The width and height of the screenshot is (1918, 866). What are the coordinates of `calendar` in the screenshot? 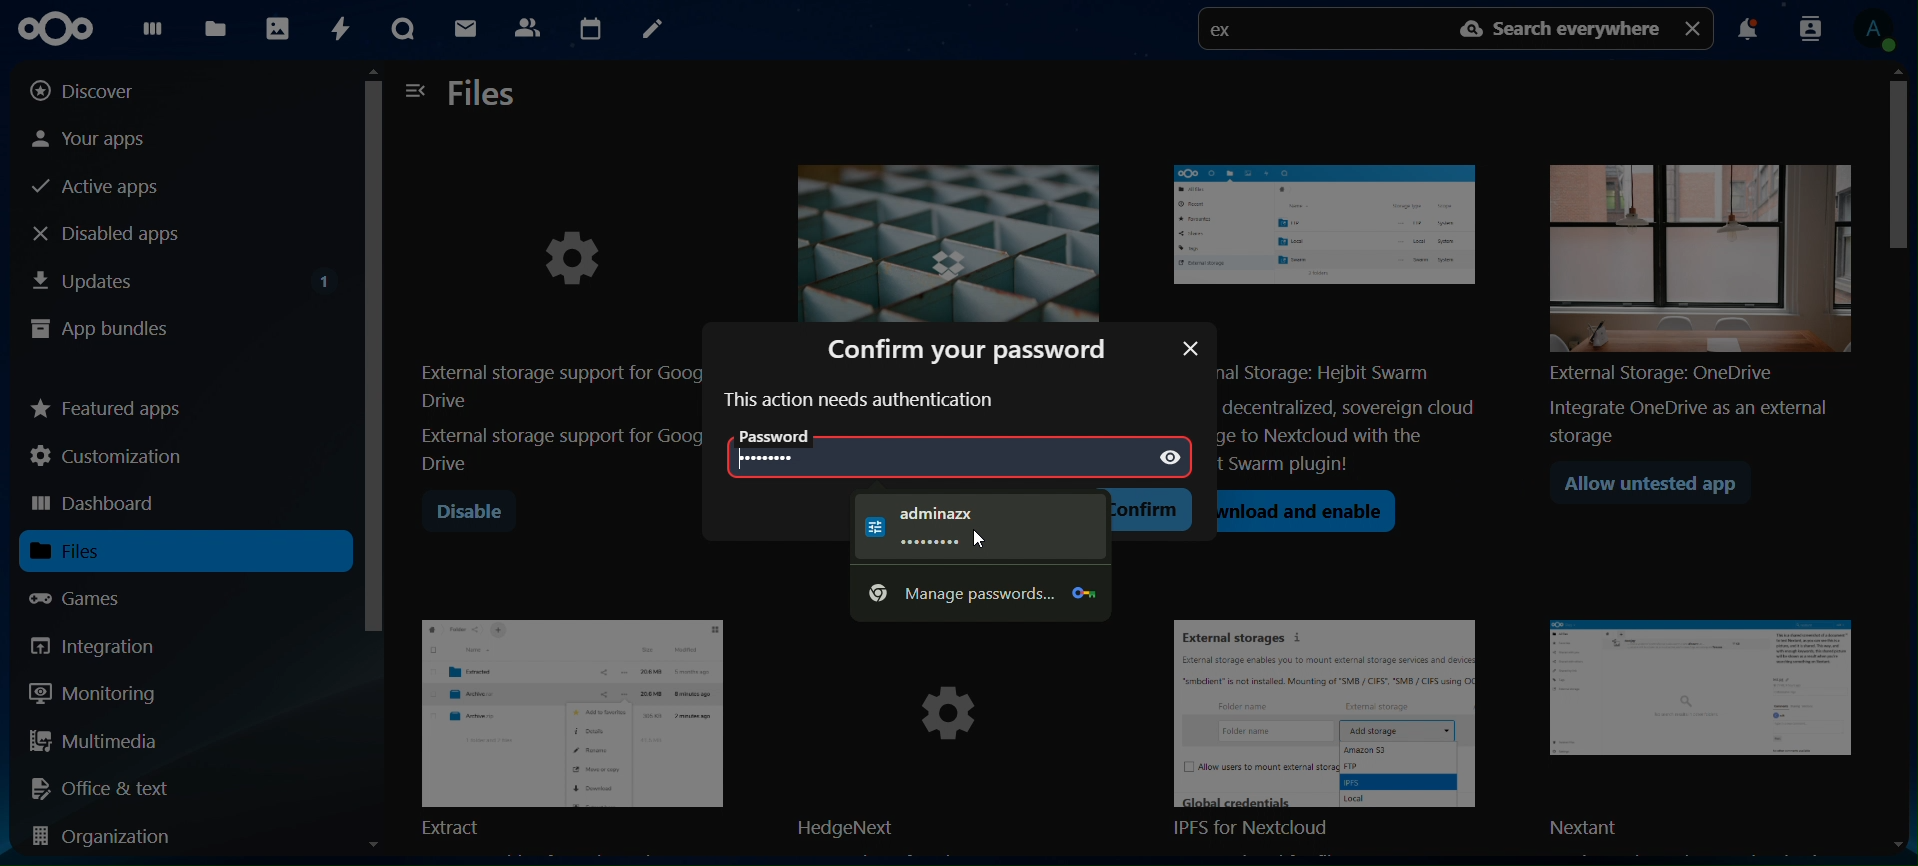 It's located at (590, 26).